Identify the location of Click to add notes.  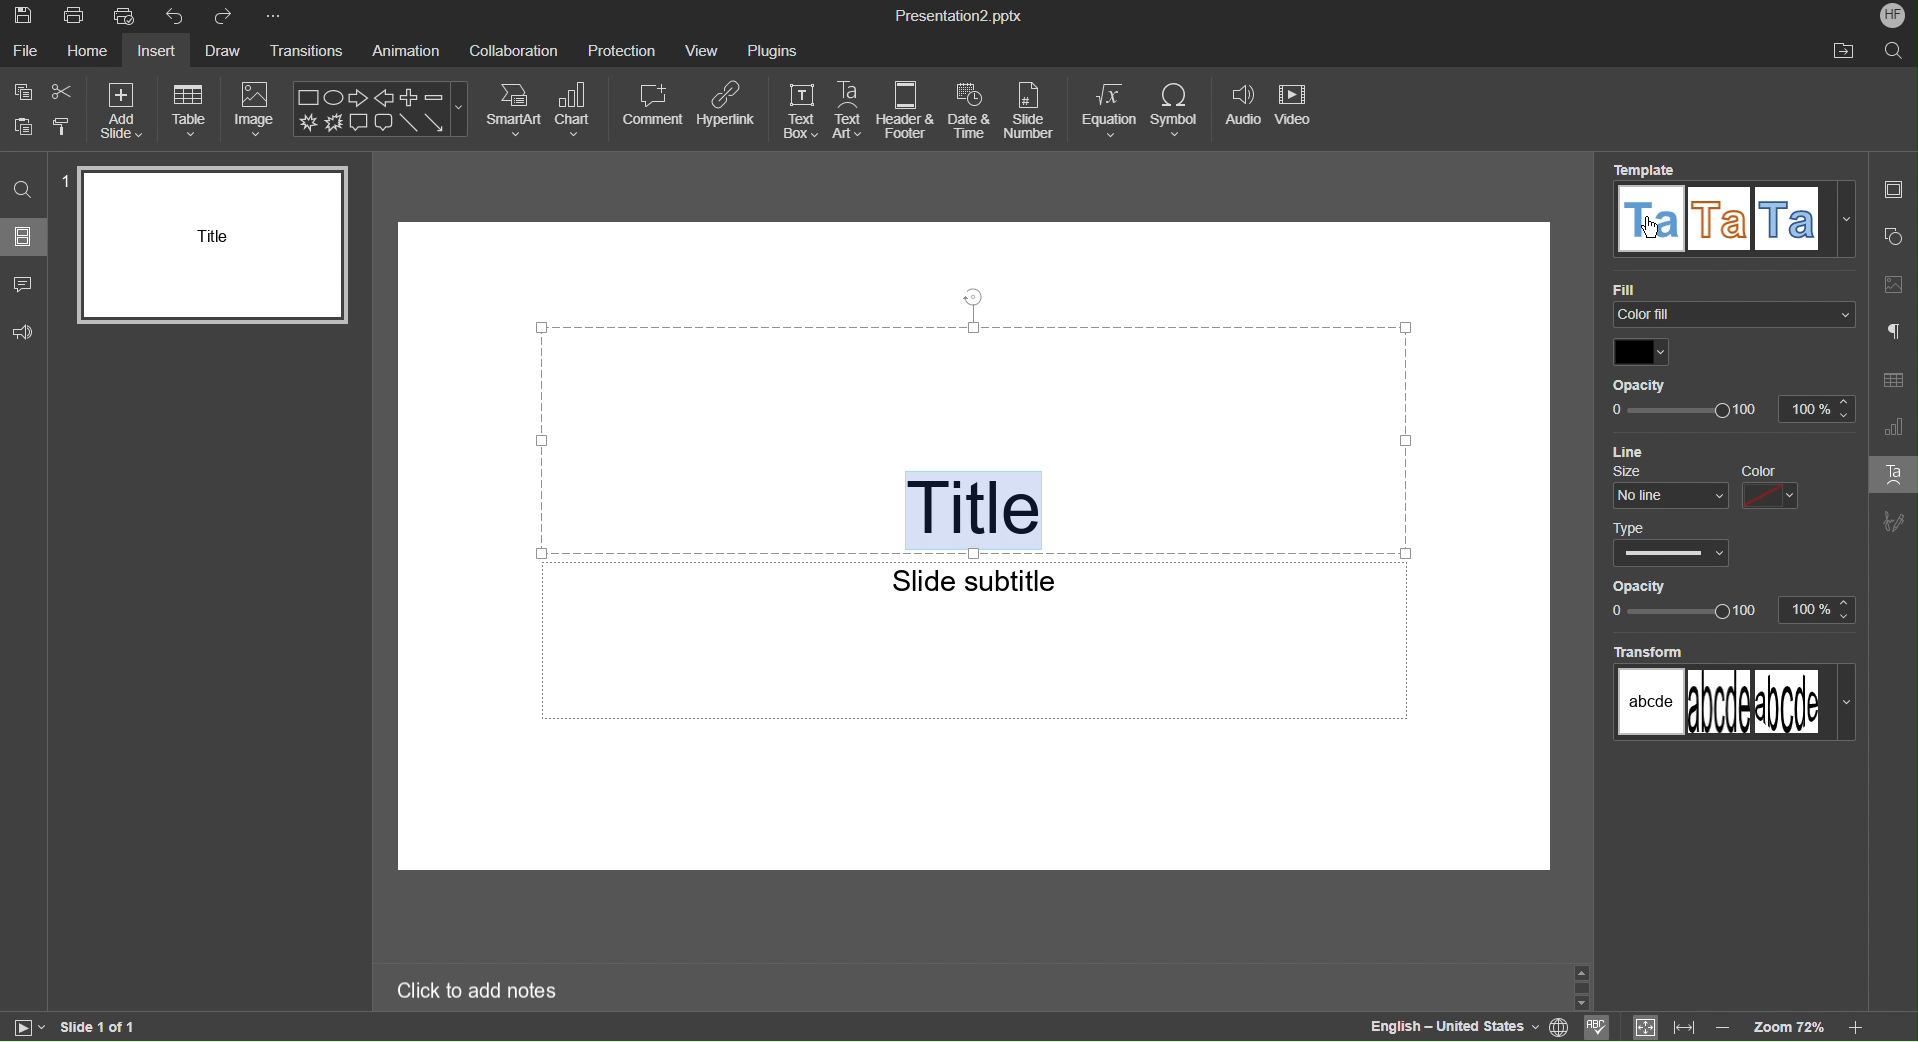
(477, 992).